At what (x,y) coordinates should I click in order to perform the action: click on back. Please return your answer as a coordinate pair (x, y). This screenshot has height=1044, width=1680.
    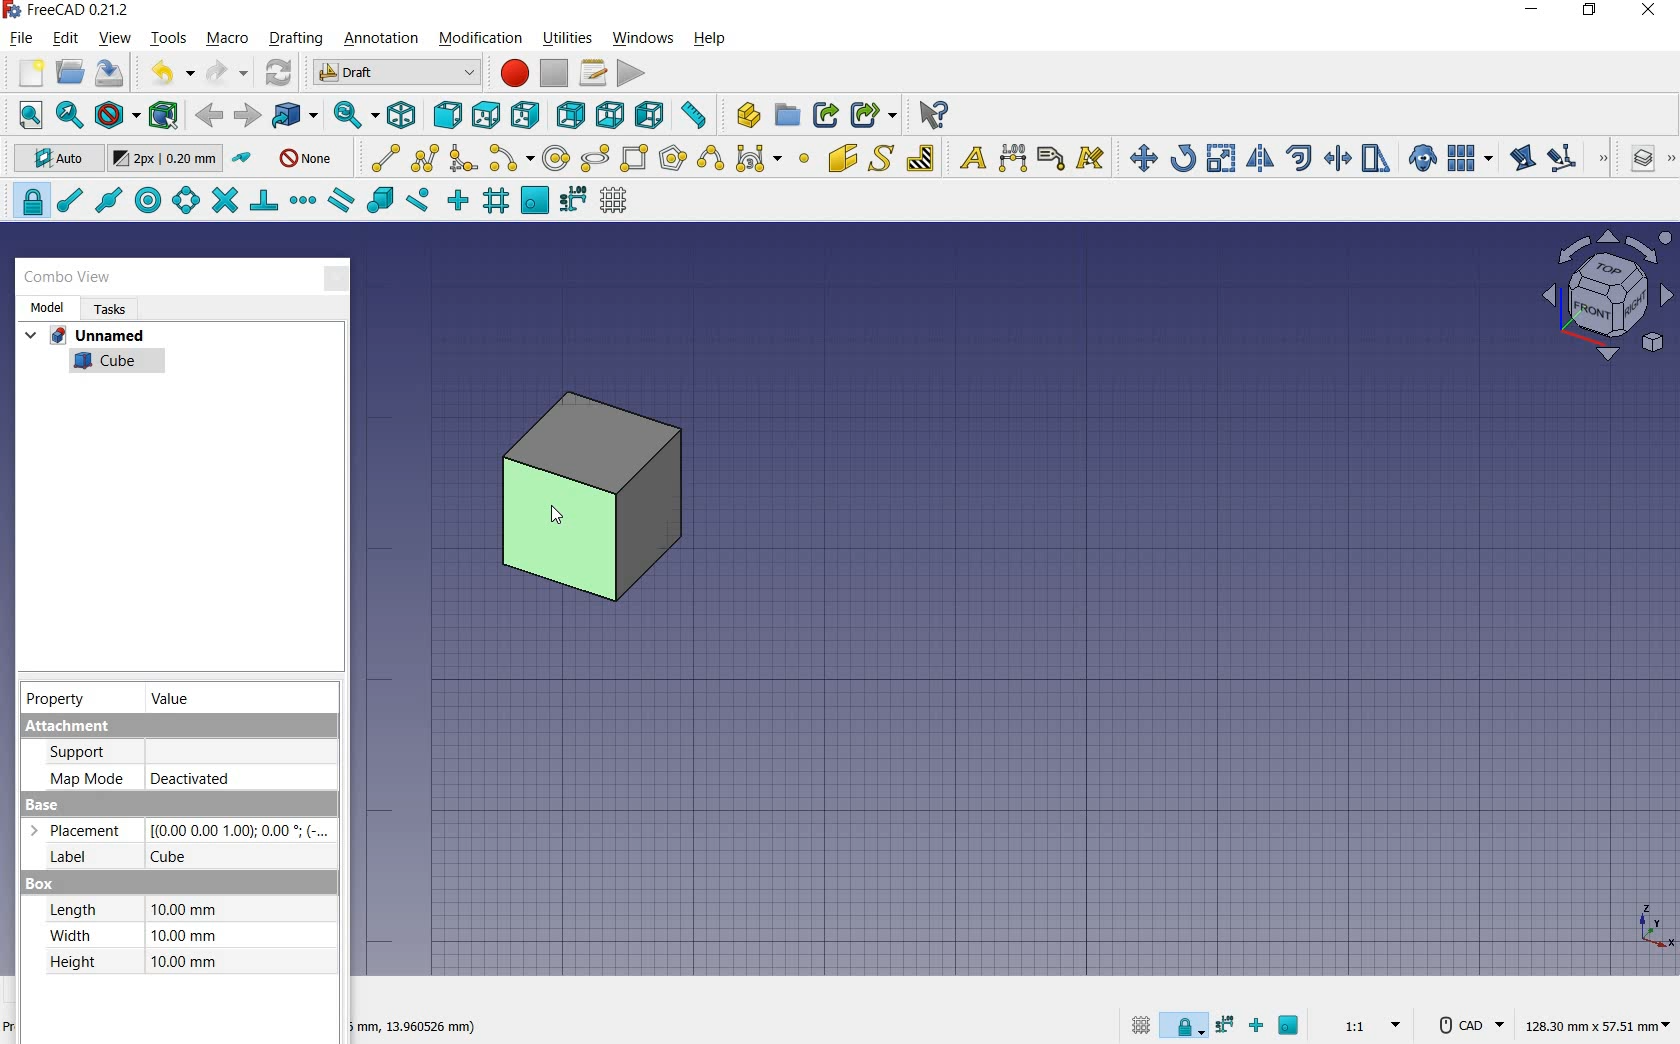
    Looking at the image, I should click on (210, 116).